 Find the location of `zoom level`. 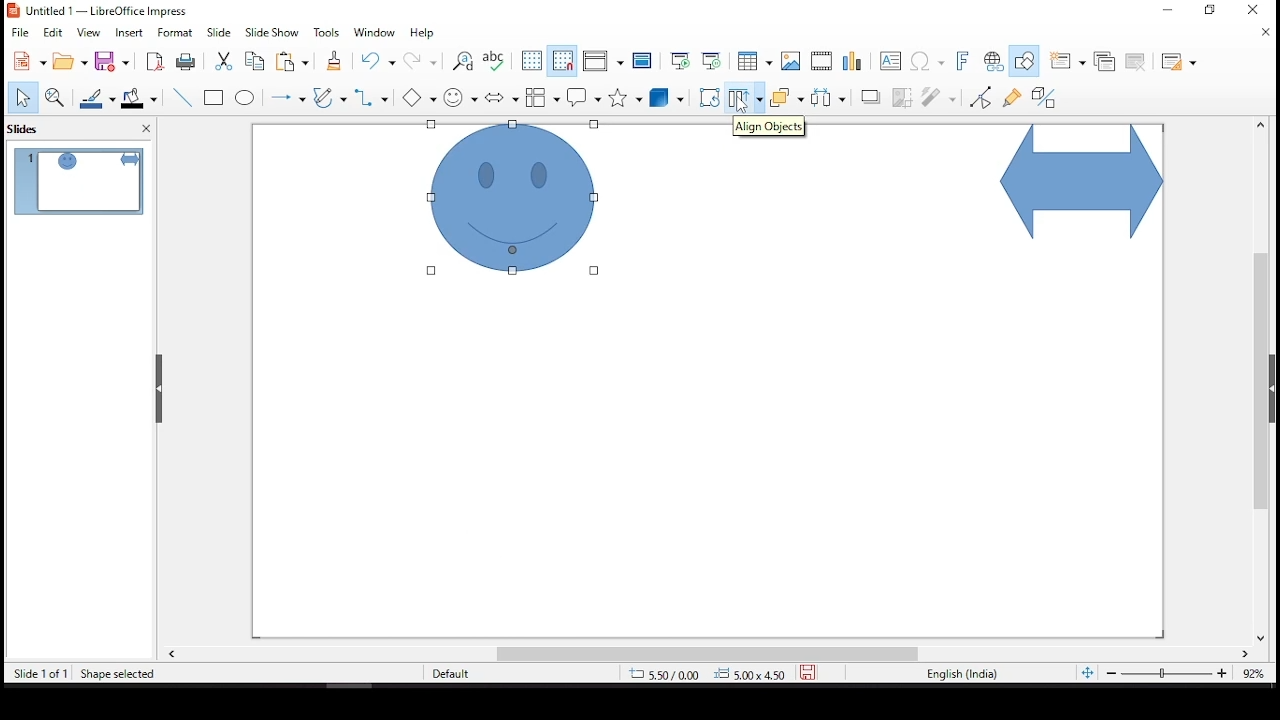

zoom level is located at coordinates (1255, 678).